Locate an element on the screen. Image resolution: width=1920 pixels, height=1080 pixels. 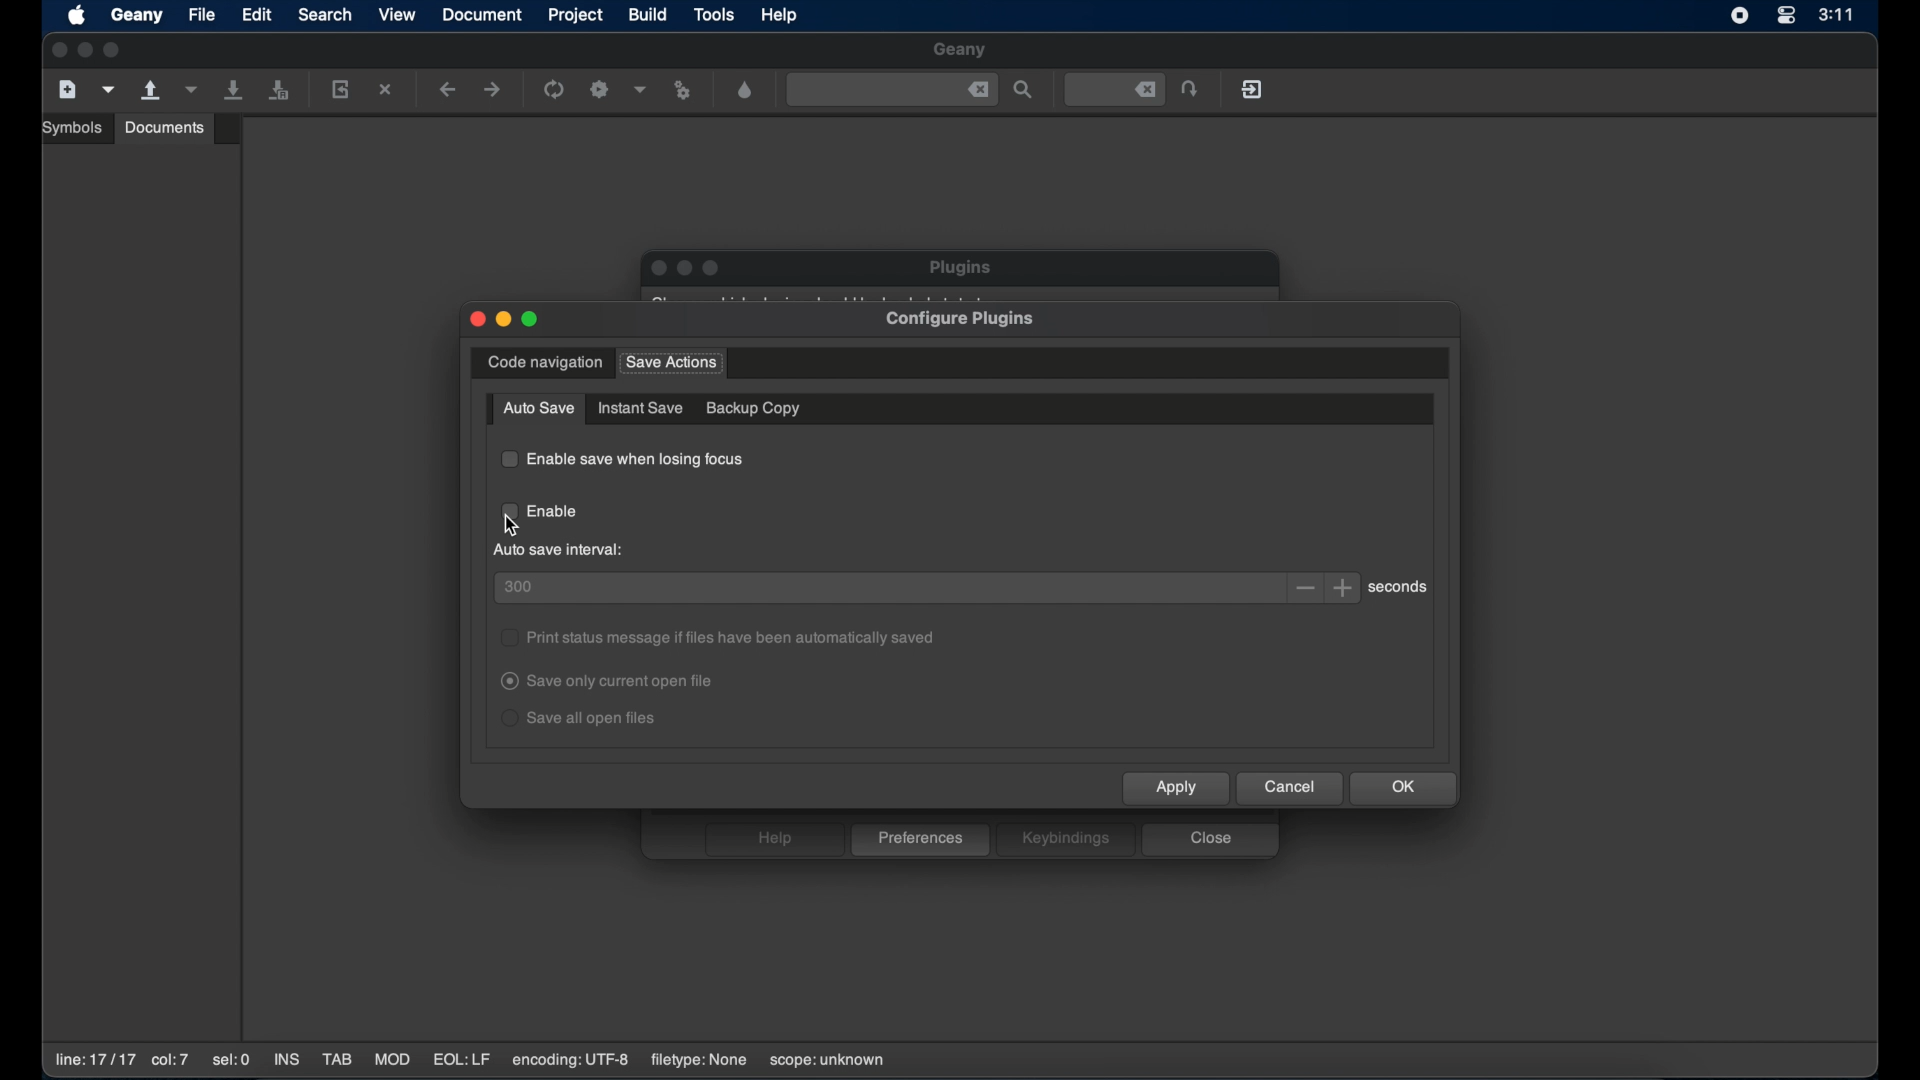
minimize is located at coordinates (86, 51).